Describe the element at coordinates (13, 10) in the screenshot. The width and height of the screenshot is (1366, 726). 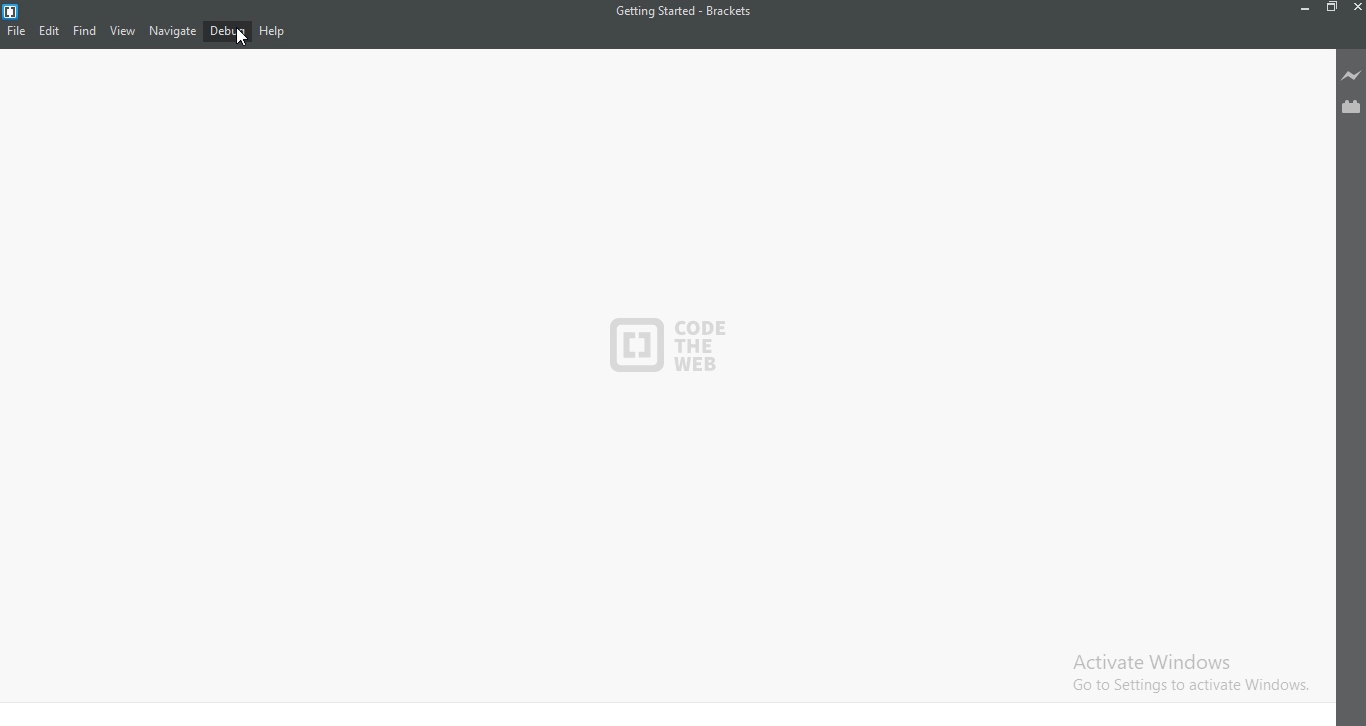
I see `Logo` at that location.